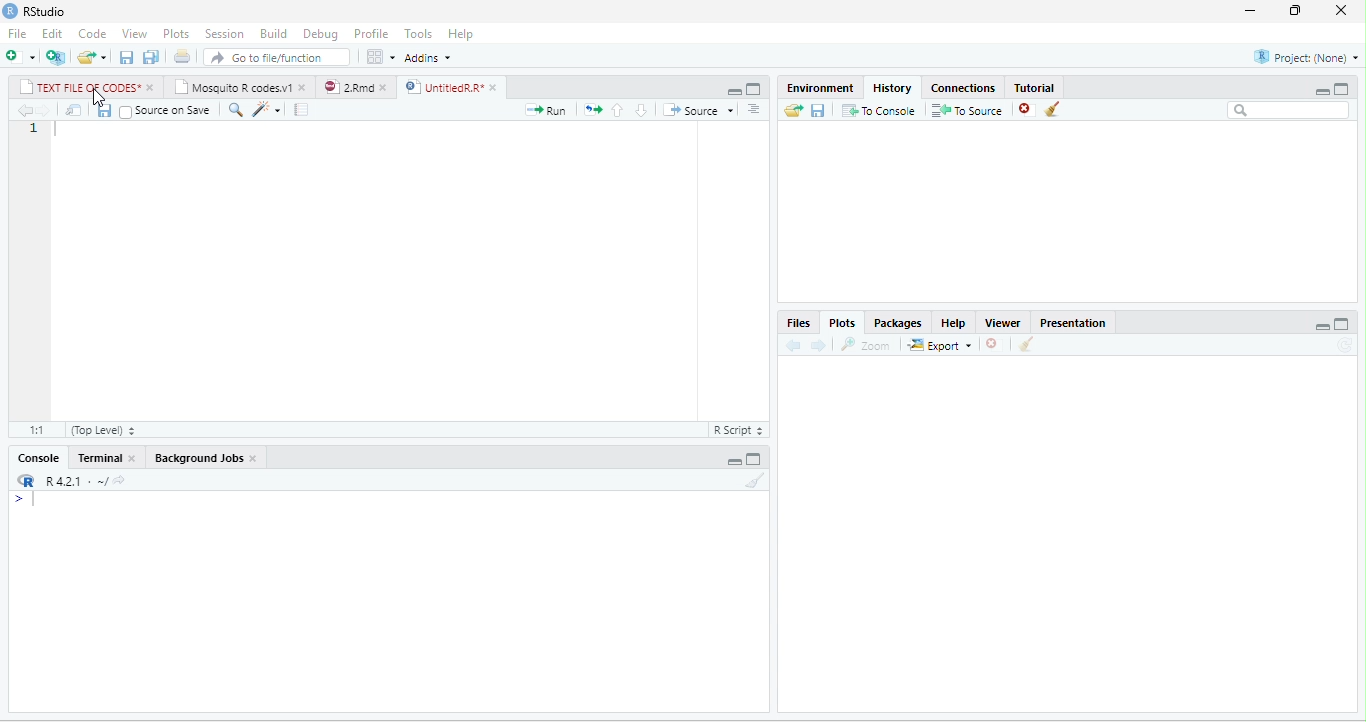  Describe the element at coordinates (232, 86) in the screenshot. I see `Mosquito R codes.v1` at that location.